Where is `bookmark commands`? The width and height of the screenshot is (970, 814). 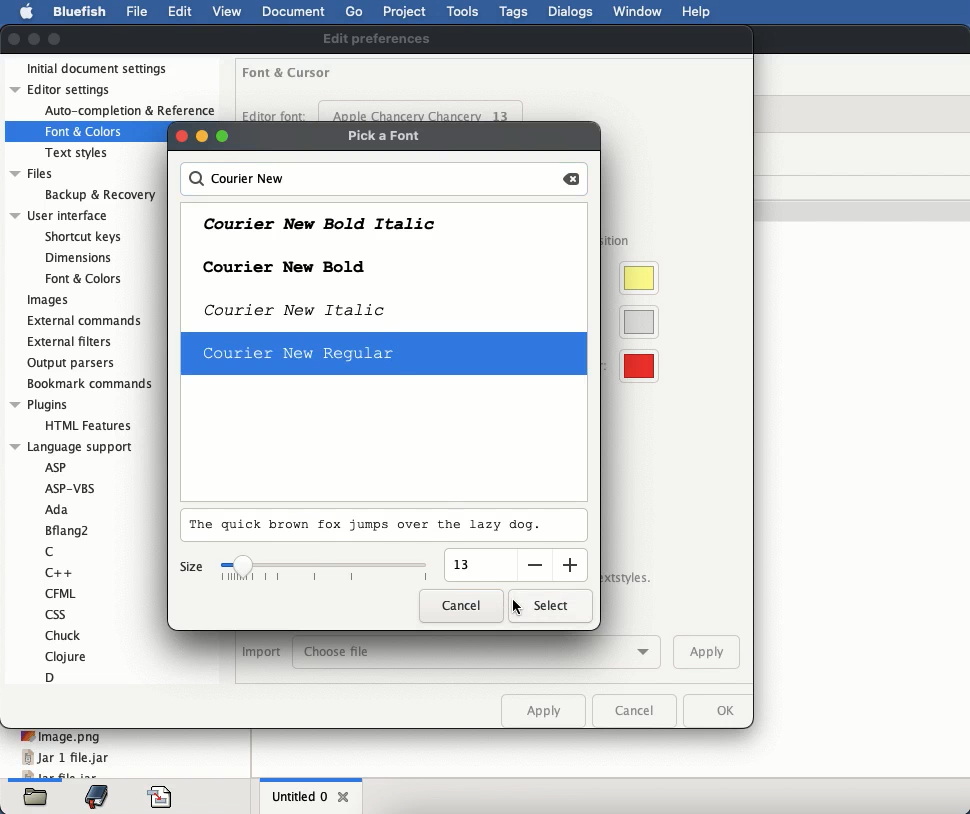 bookmark commands is located at coordinates (90, 384).